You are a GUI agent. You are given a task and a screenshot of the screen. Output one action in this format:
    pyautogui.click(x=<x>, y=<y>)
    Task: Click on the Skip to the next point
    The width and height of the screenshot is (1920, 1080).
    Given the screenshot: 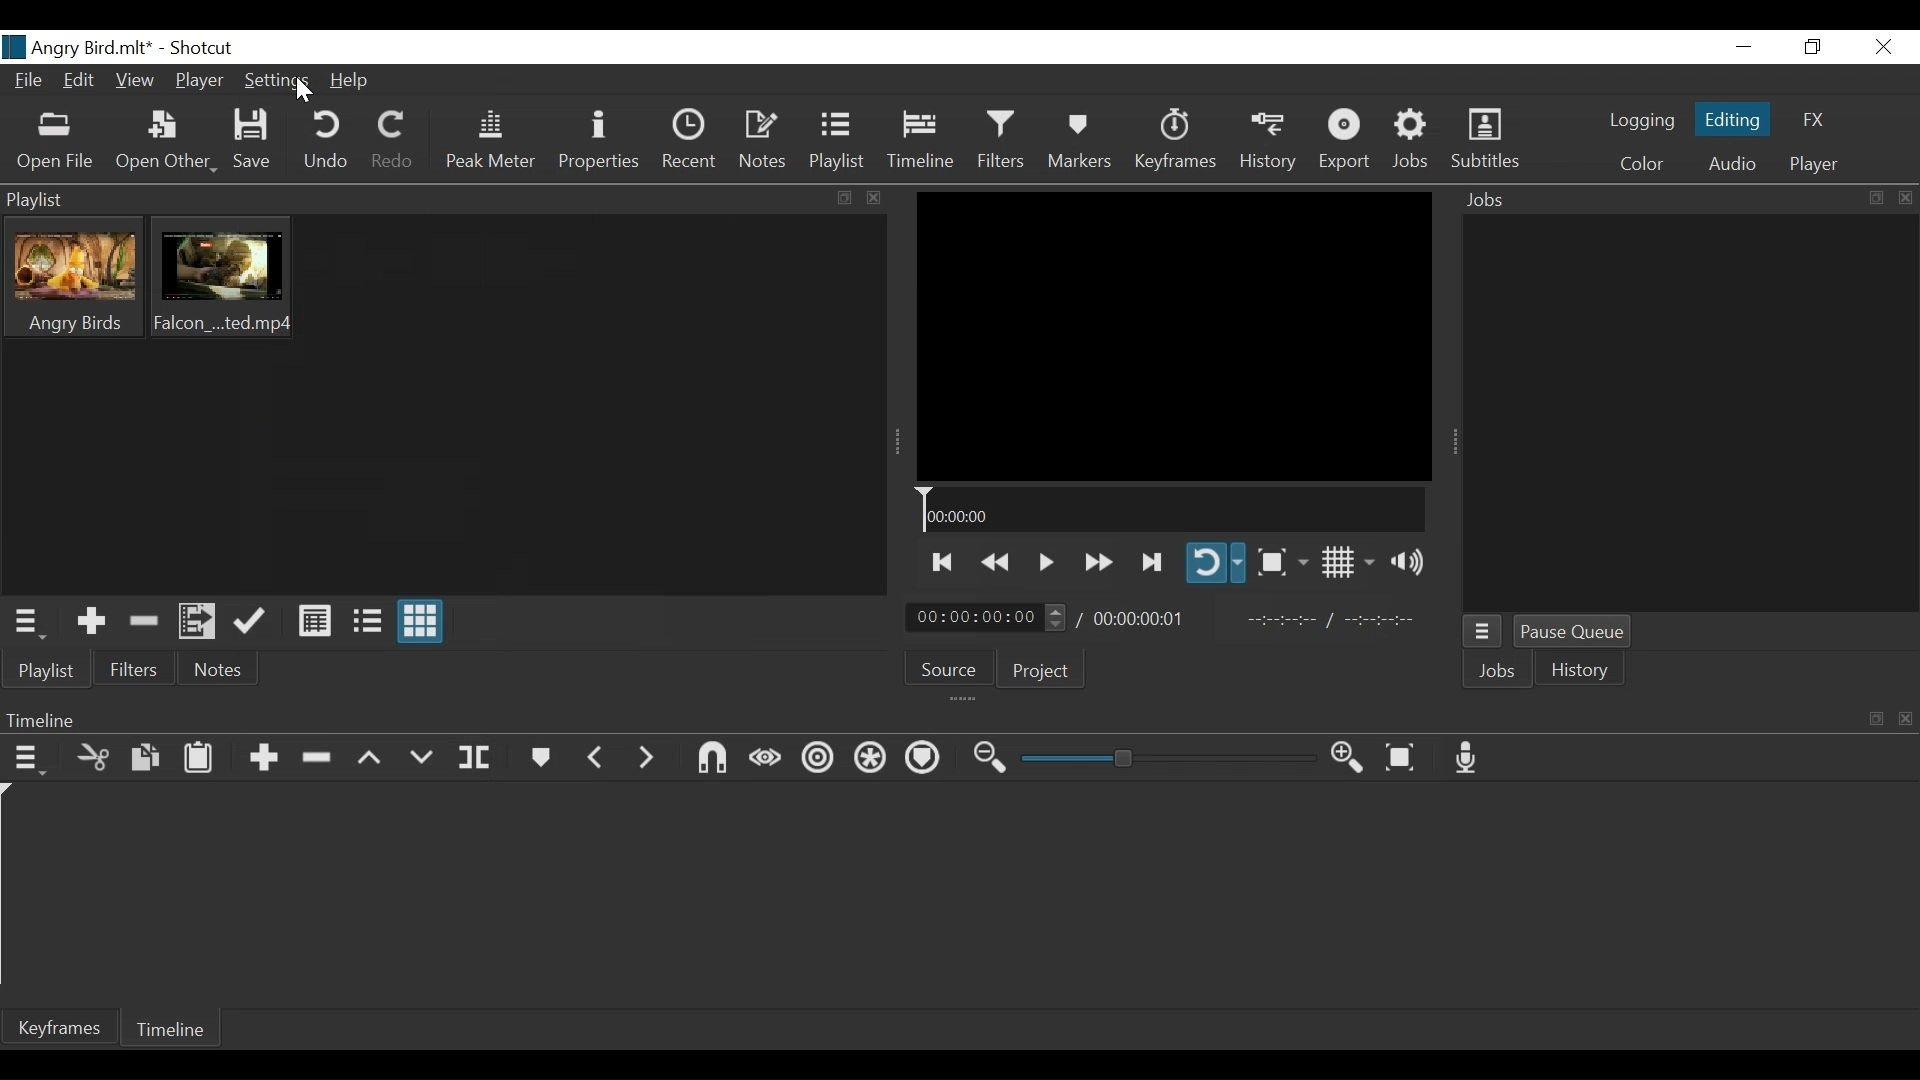 What is the action you would take?
    pyautogui.click(x=941, y=563)
    